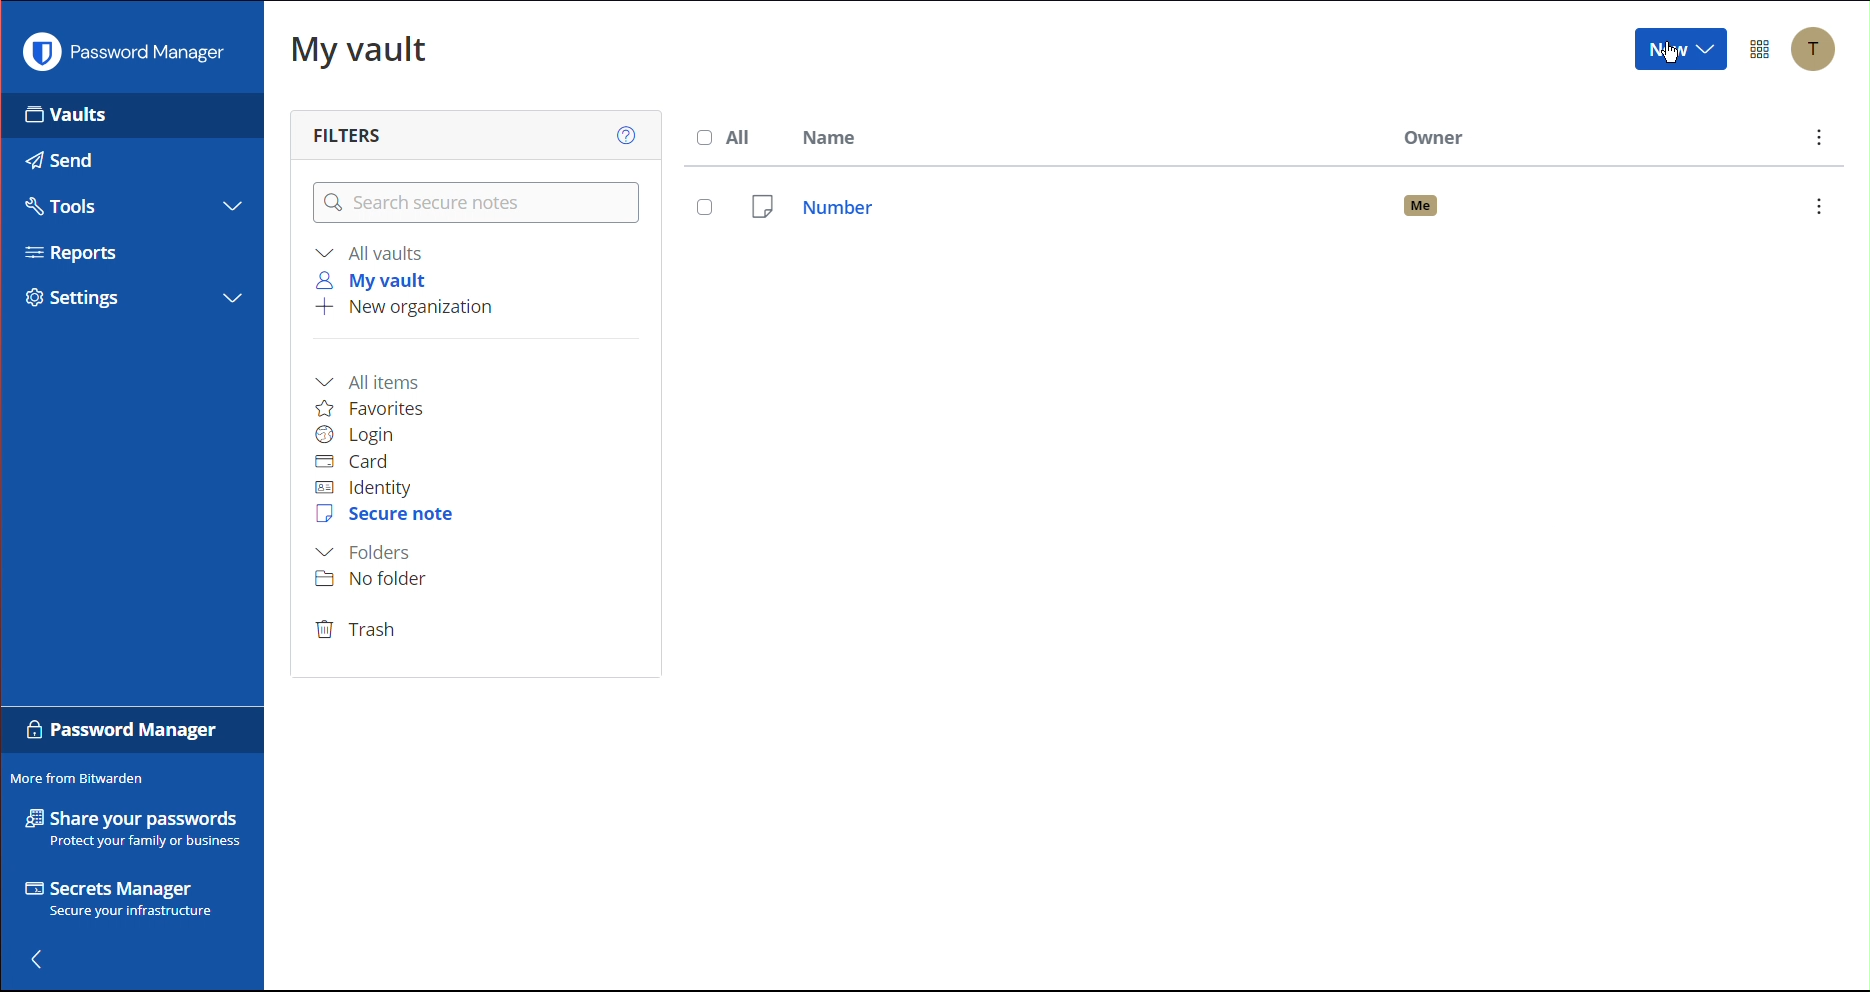  Describe the element at coordinates (1678, 50) in the screenshot. I see `New` at that location.